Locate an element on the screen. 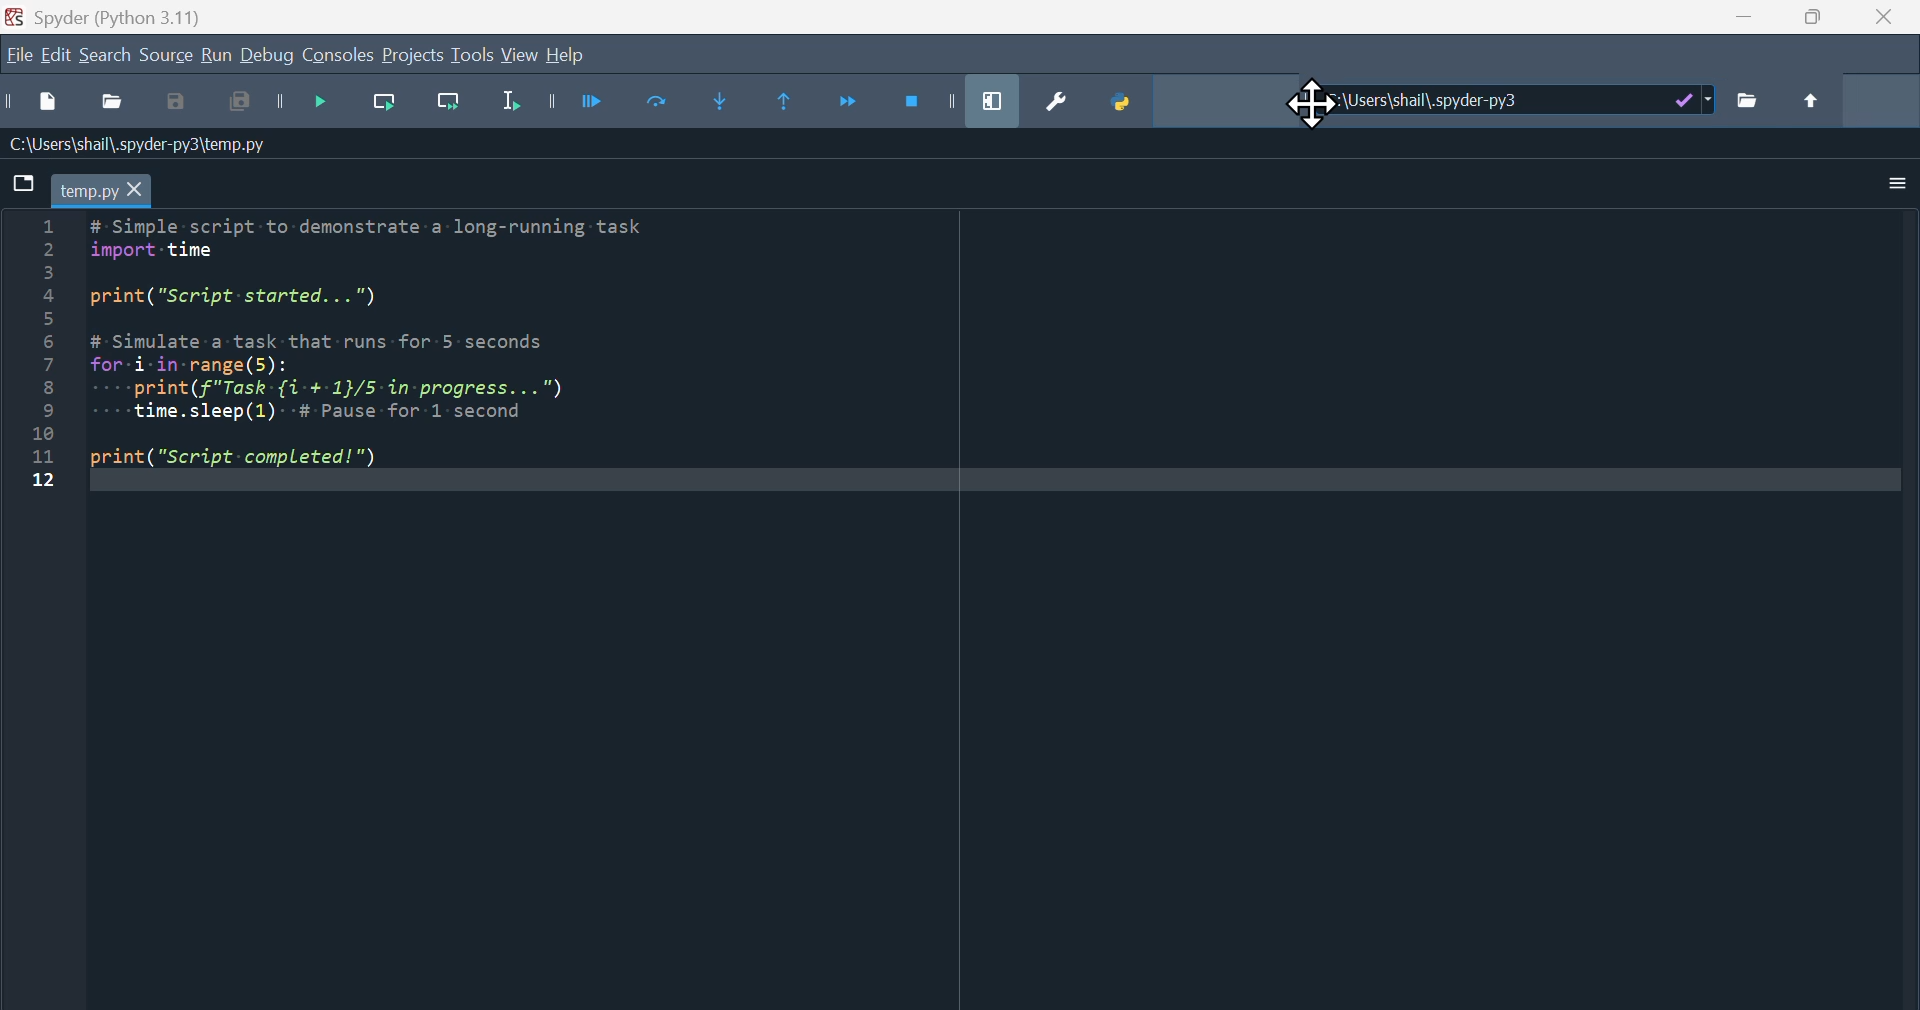 The height and width of the screenshot is (1010, 1920). More options is located at coordinates (1883, 188).